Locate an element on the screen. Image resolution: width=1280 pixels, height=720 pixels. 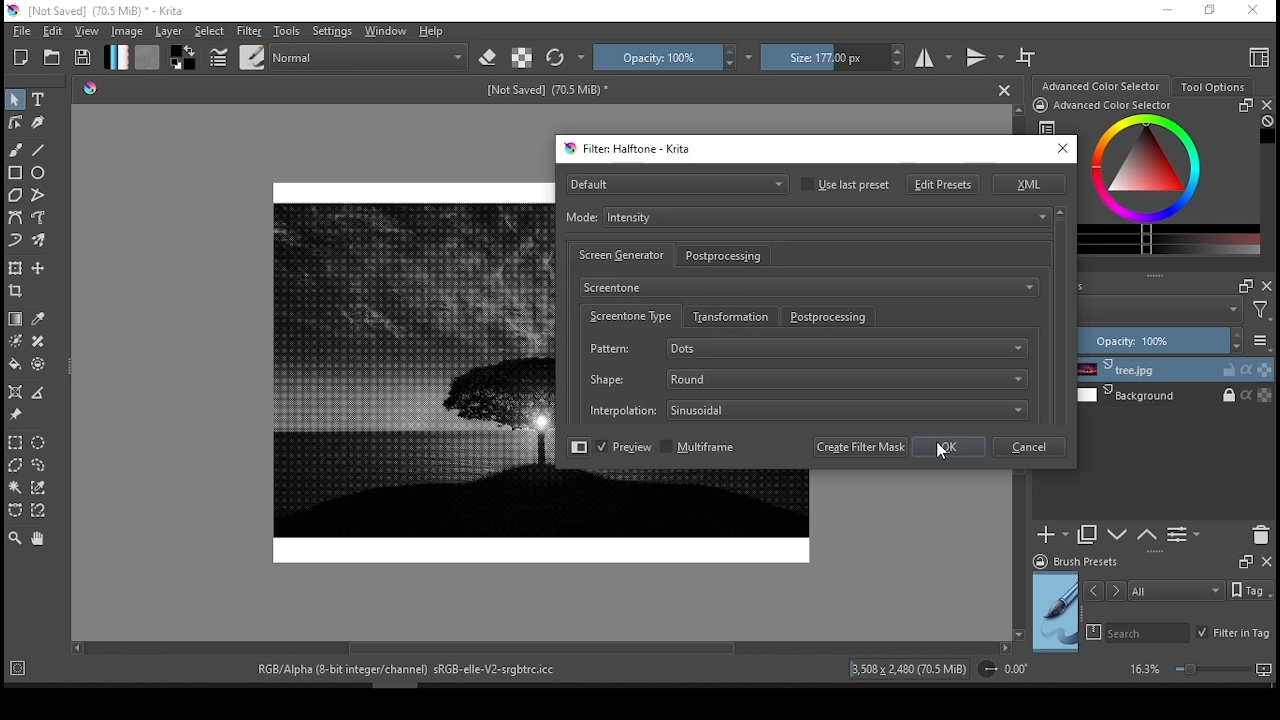
screen generator is located at coordinates (621, 255).